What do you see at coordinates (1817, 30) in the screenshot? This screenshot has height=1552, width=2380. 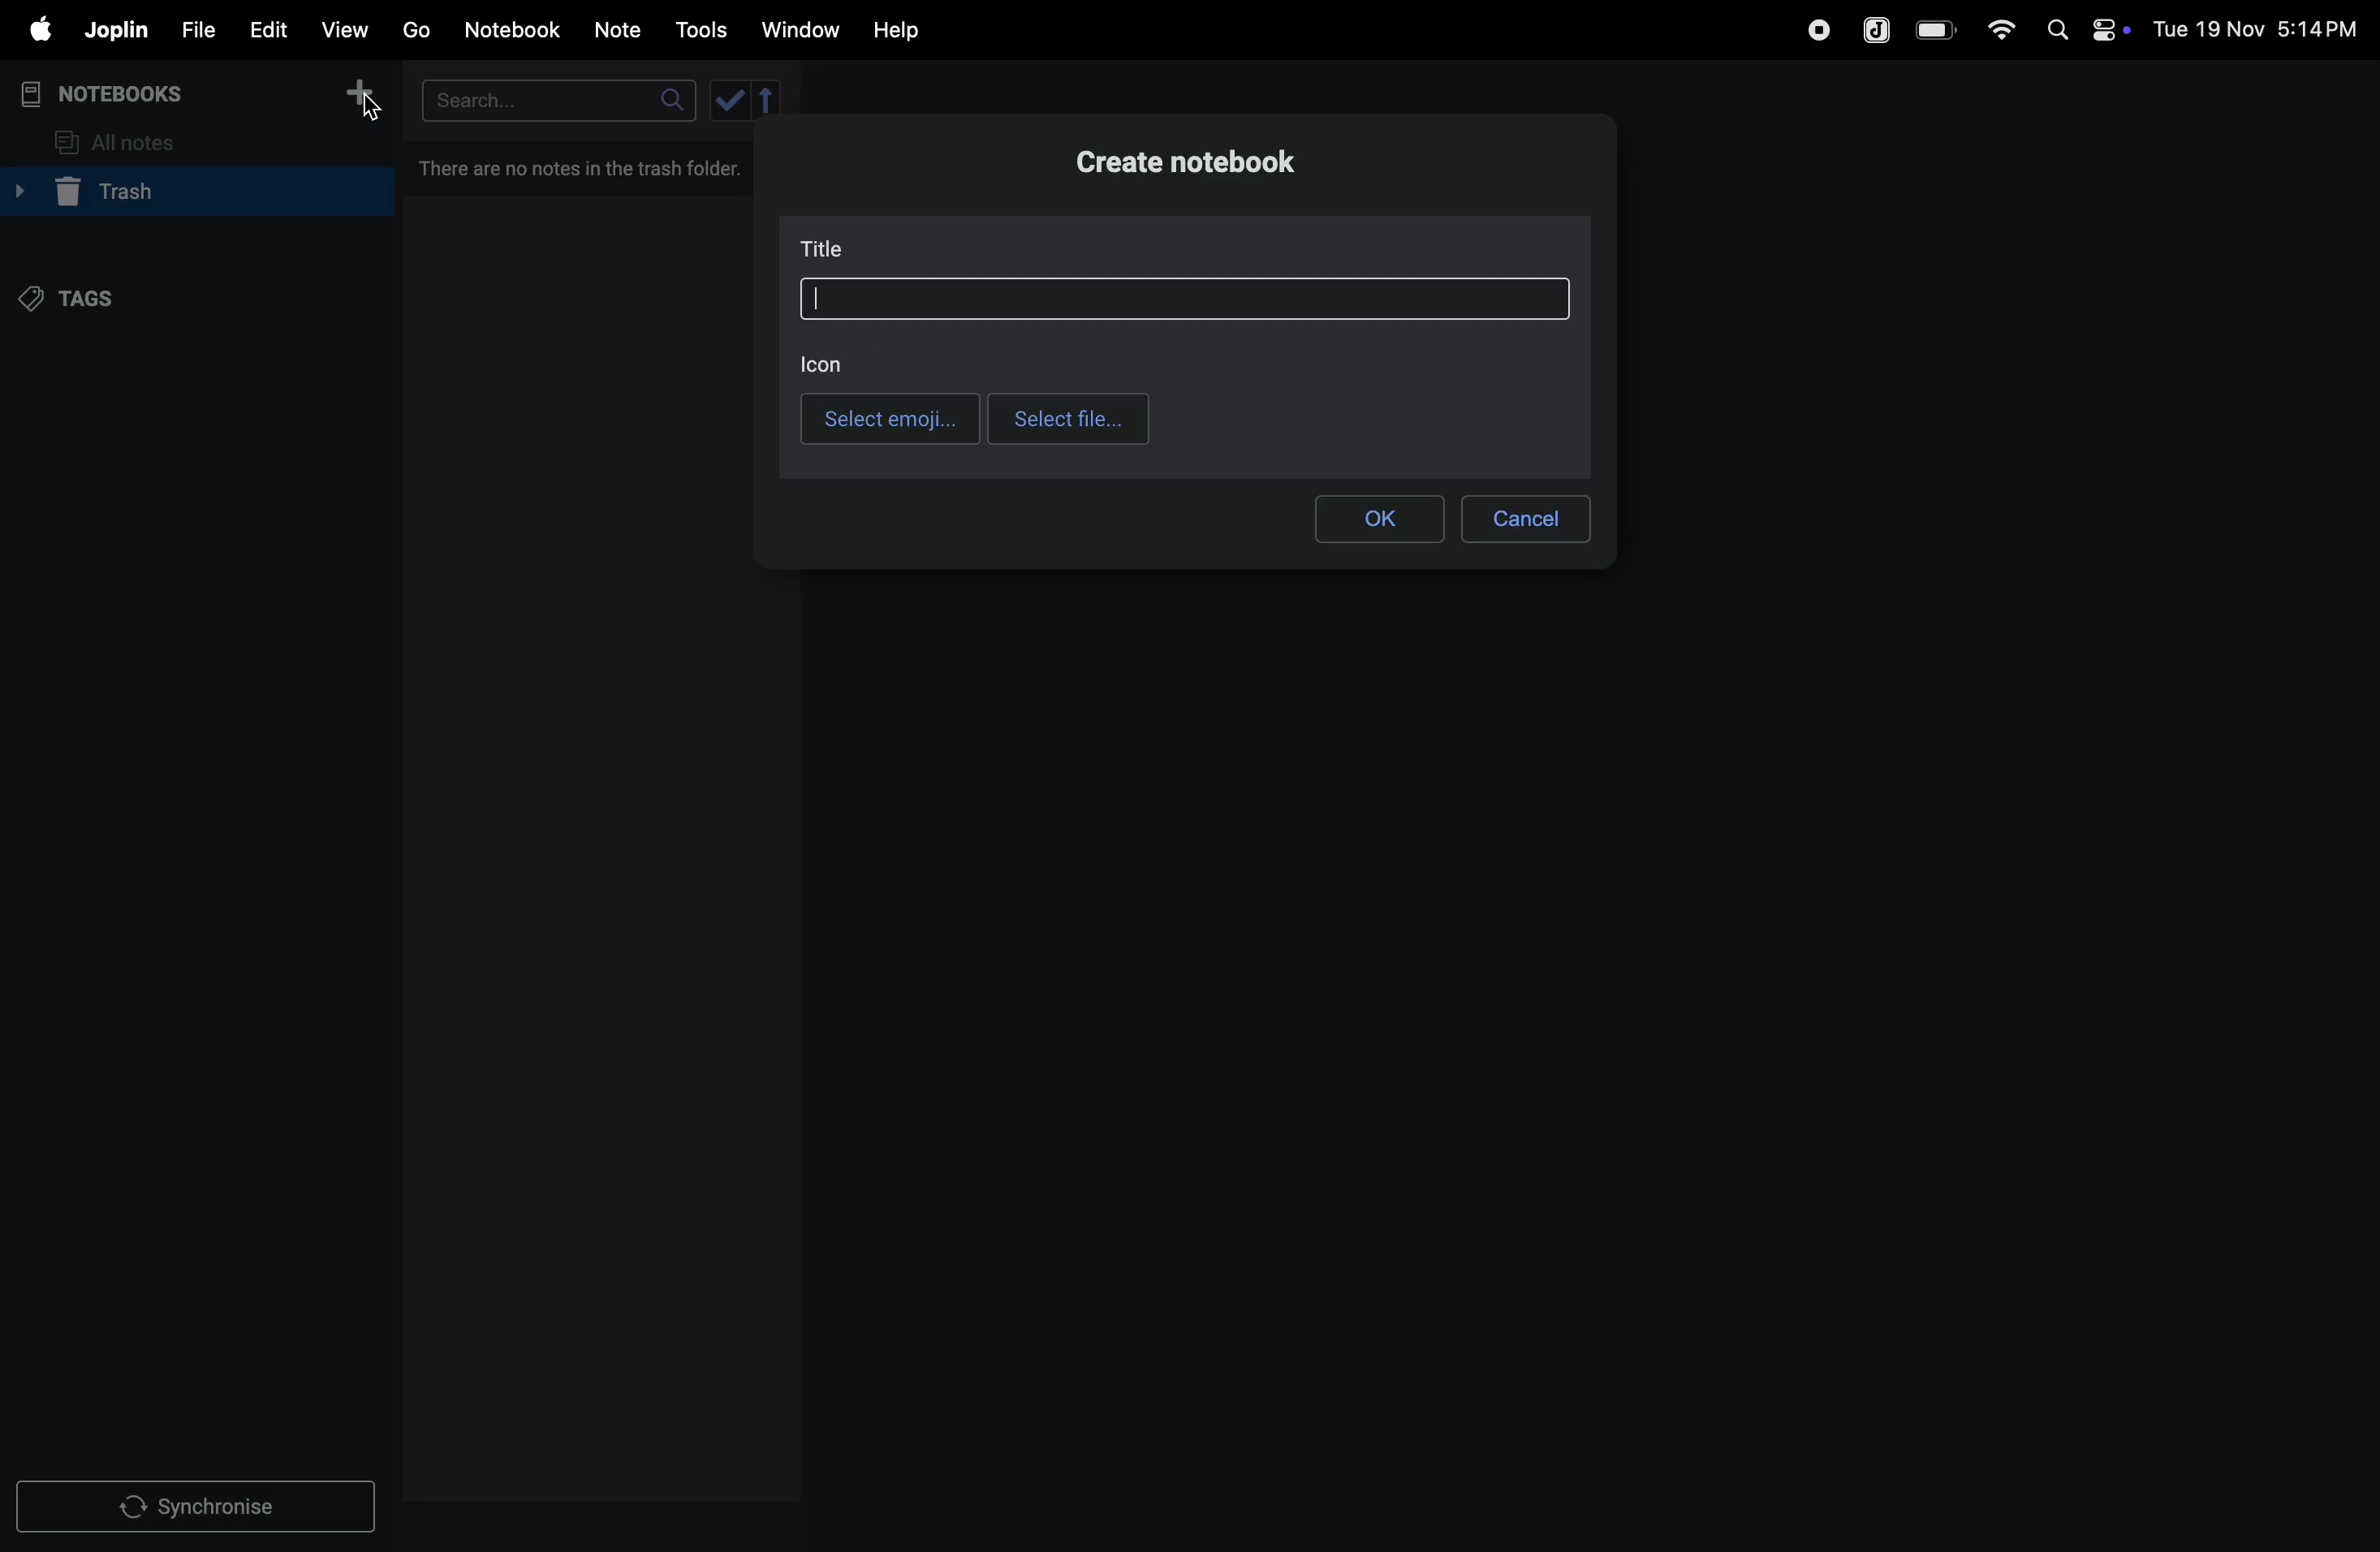 I see `record` at bounding box center [1817, 30].